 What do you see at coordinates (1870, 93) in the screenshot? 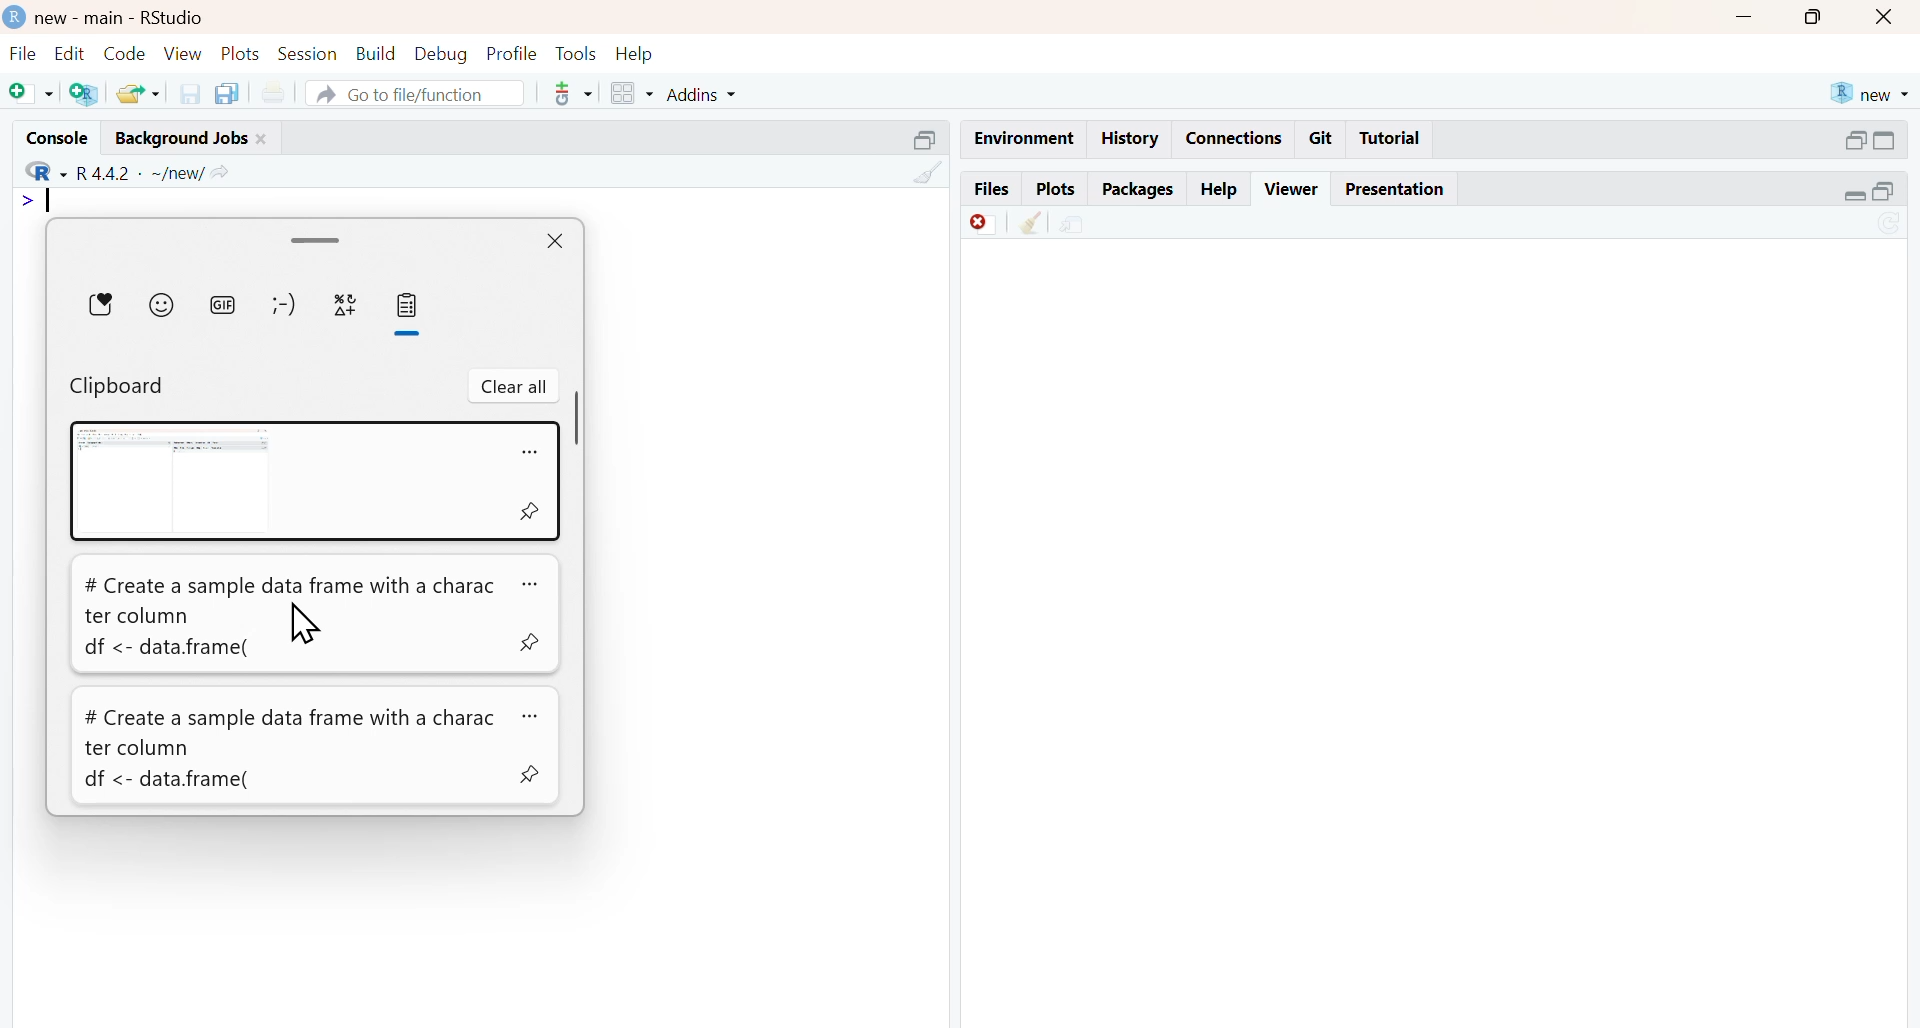
I see `new` at bounding box center [1870, 93].